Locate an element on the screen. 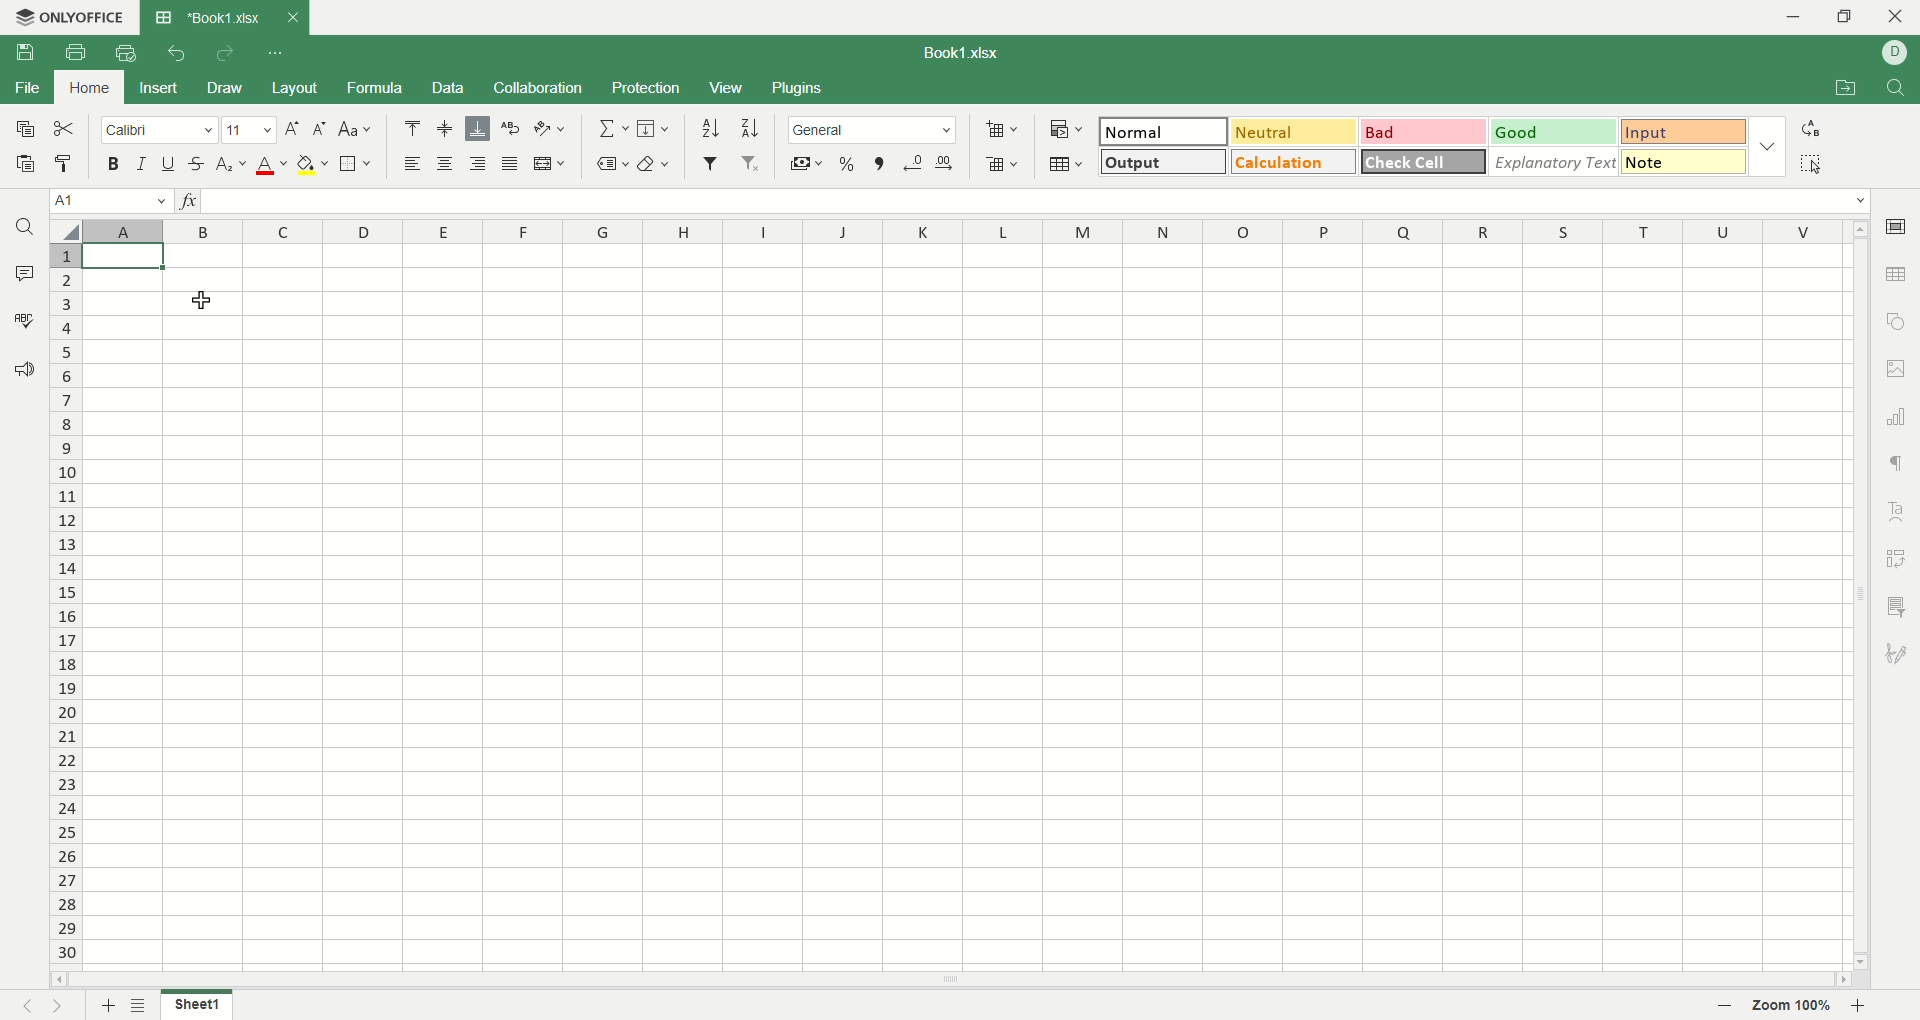 This screenshot has height=1020, width=1920. align center is located at coordinates (443, 163).